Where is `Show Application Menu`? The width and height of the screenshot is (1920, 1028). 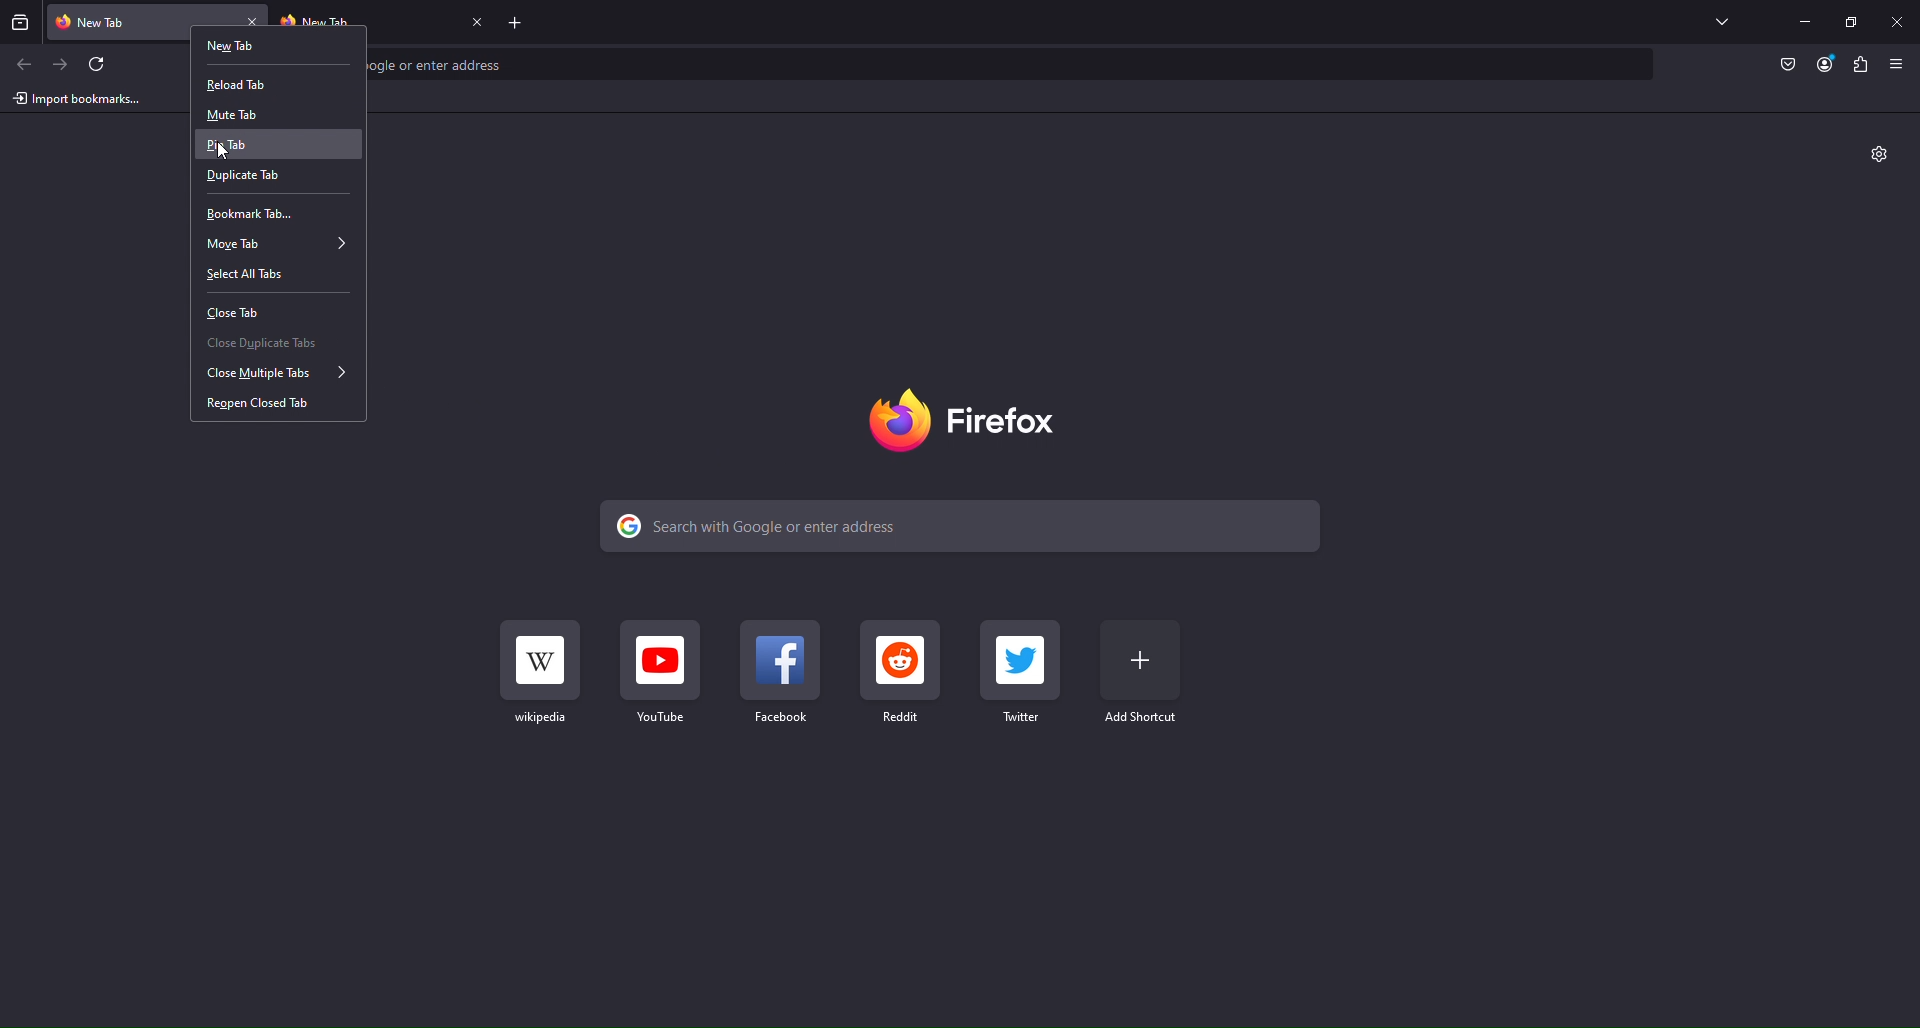 Show Application Menu is located at coordinates (1898, 64).